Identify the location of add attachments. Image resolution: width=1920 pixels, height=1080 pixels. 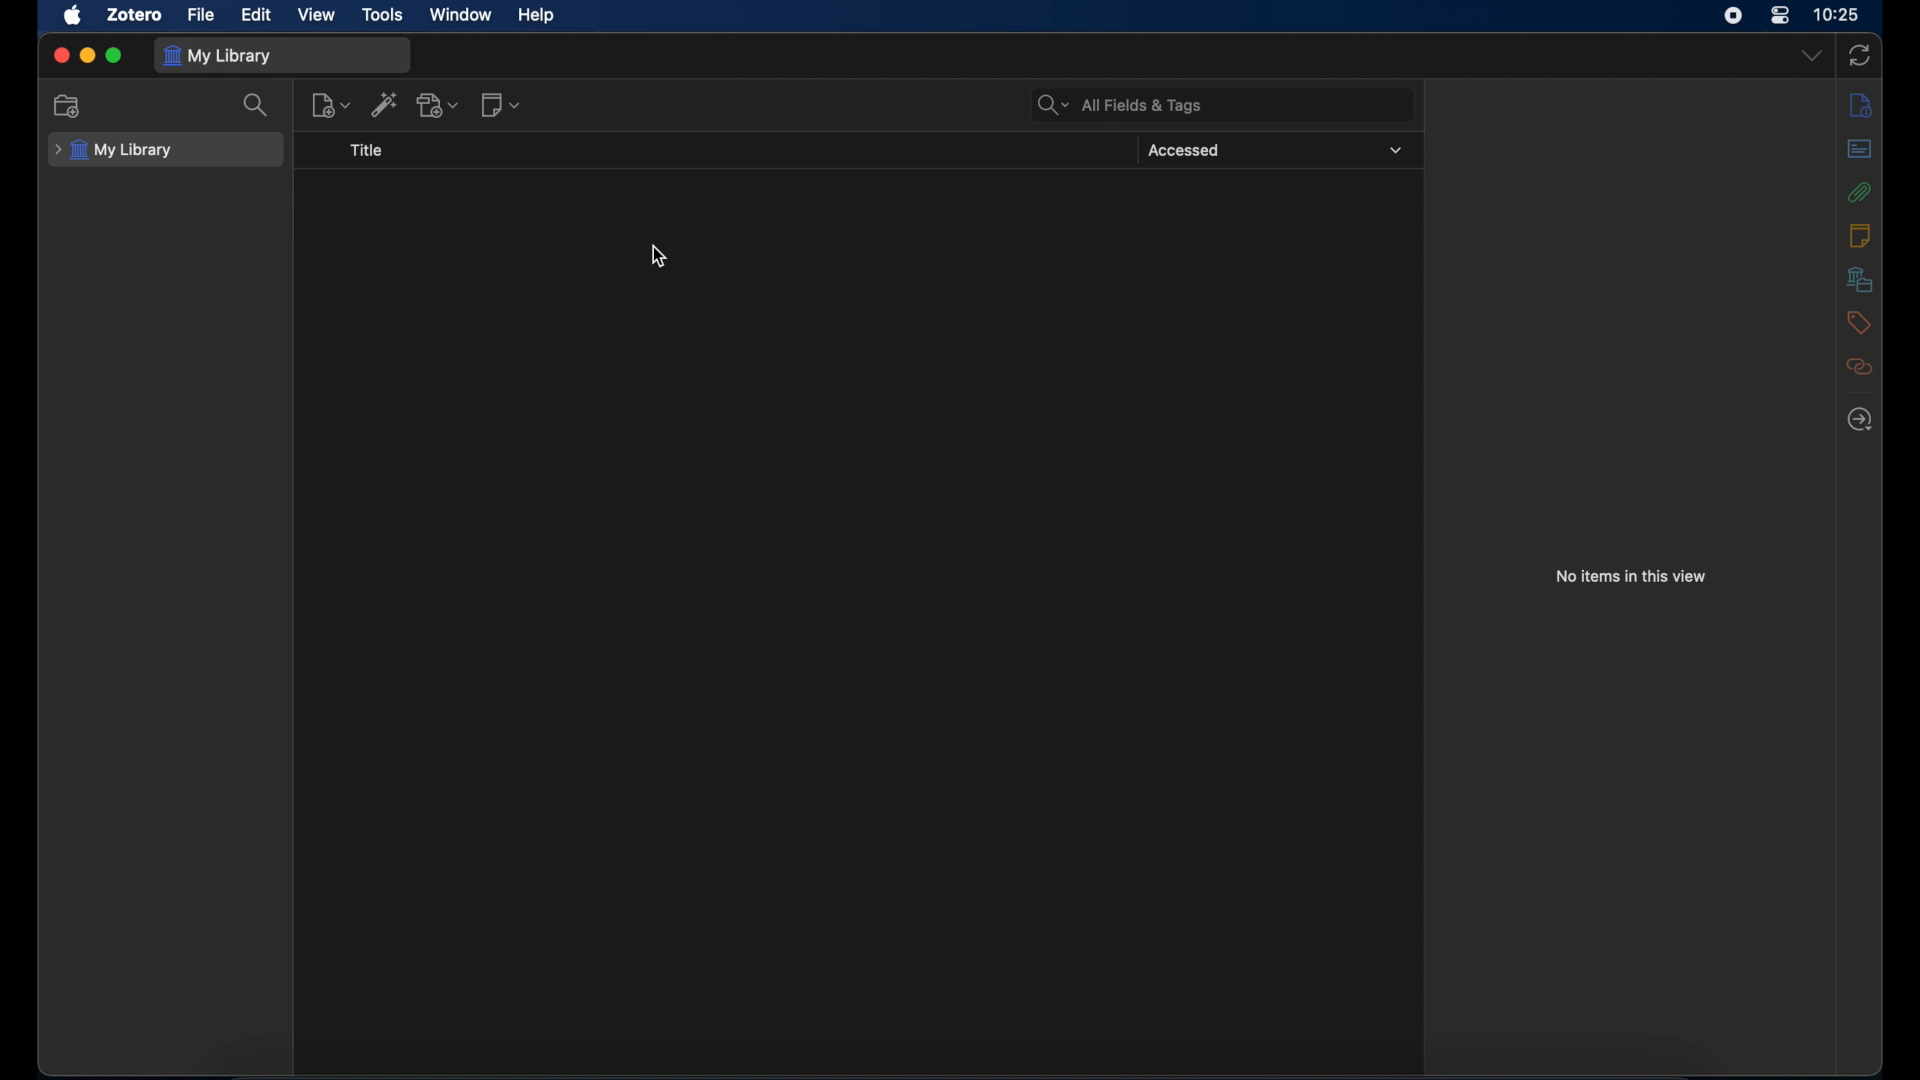
(439, 104).